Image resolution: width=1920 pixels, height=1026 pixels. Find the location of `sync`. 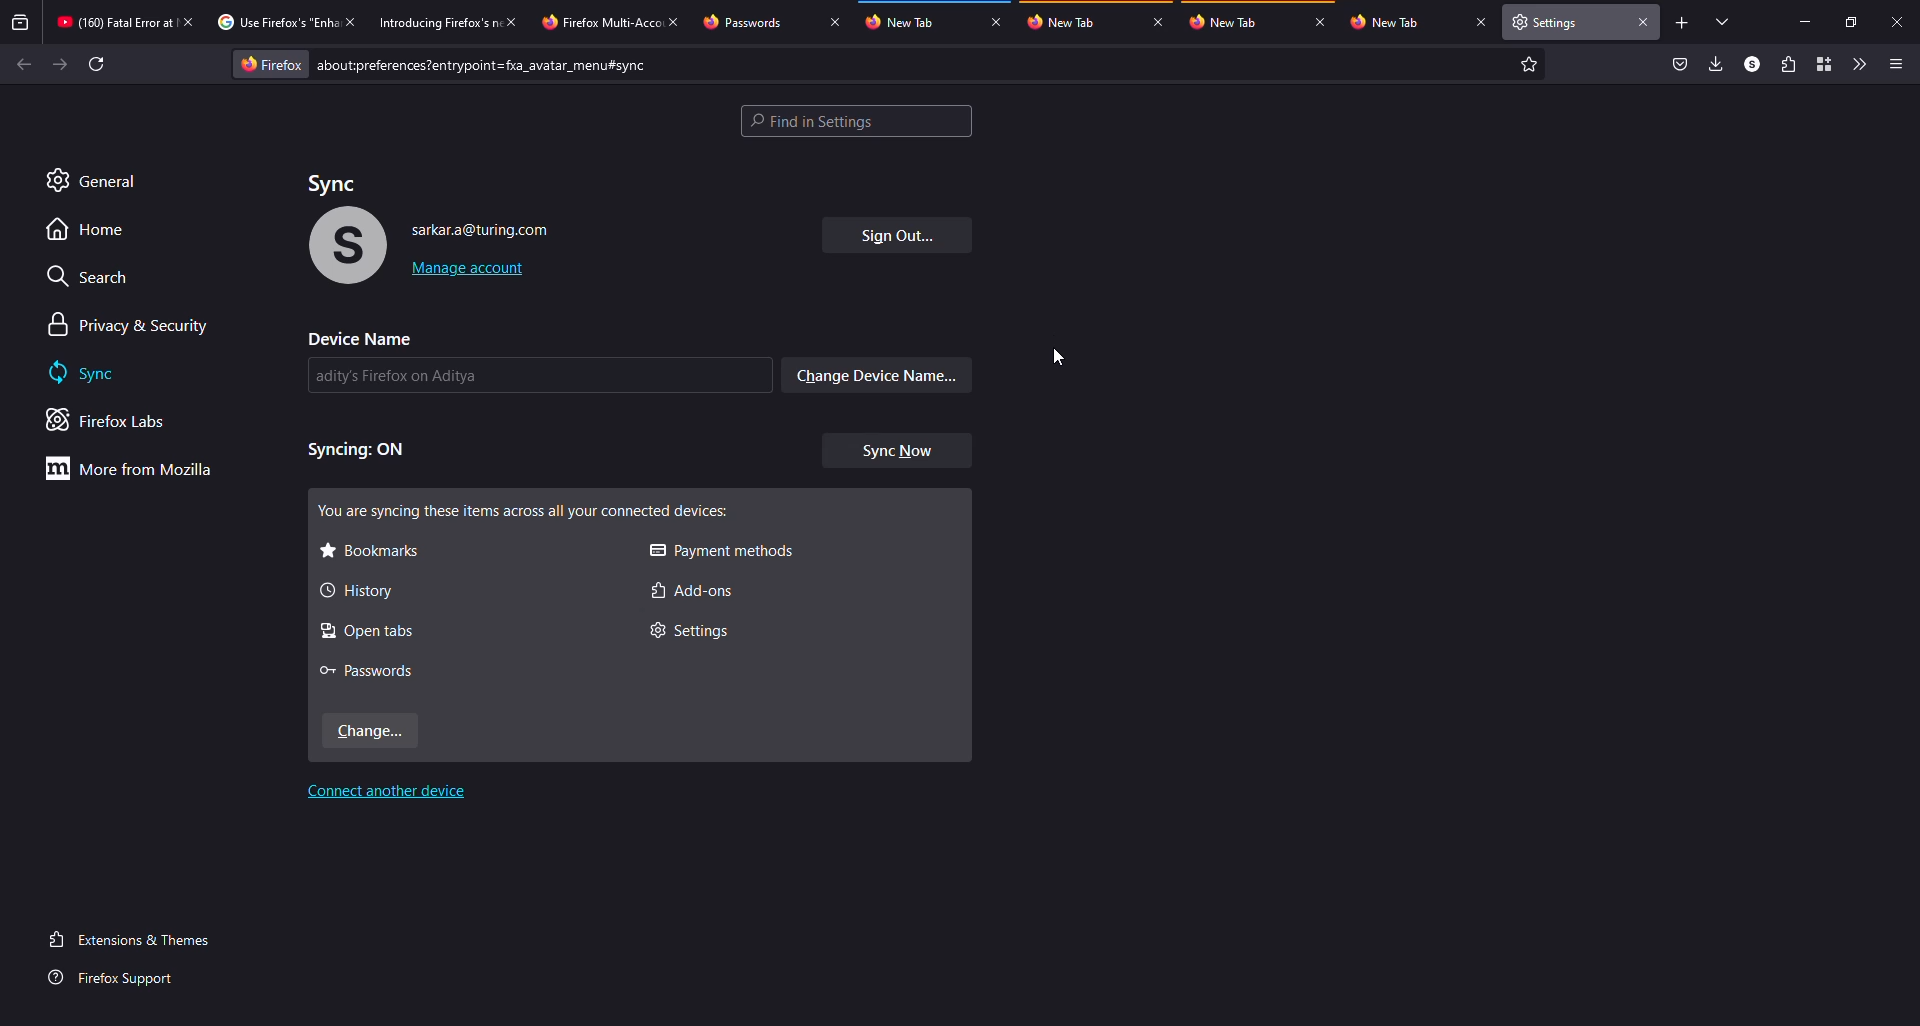

sync is located at coordinates (89, 373).